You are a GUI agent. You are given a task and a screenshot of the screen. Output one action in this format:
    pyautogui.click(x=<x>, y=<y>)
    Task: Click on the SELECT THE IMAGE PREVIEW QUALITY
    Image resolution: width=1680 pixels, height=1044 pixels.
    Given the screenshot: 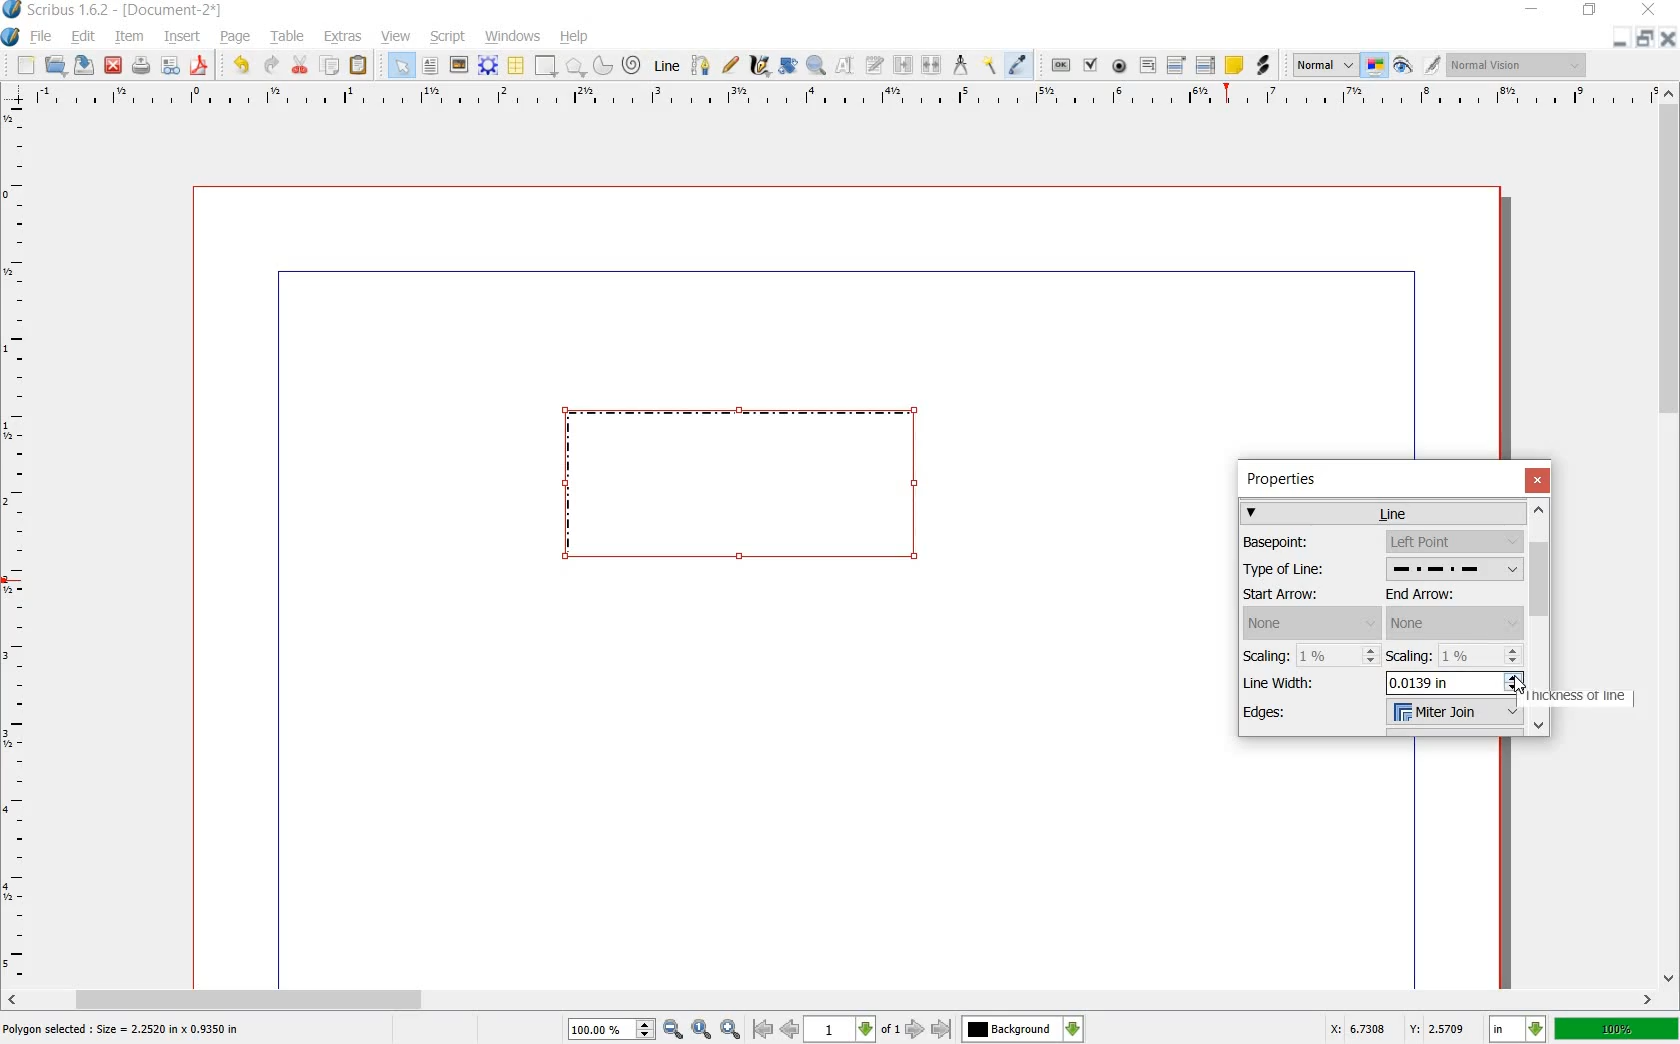 What is the action you would take?
    pyautogui.click(x=1320, y=65)
    